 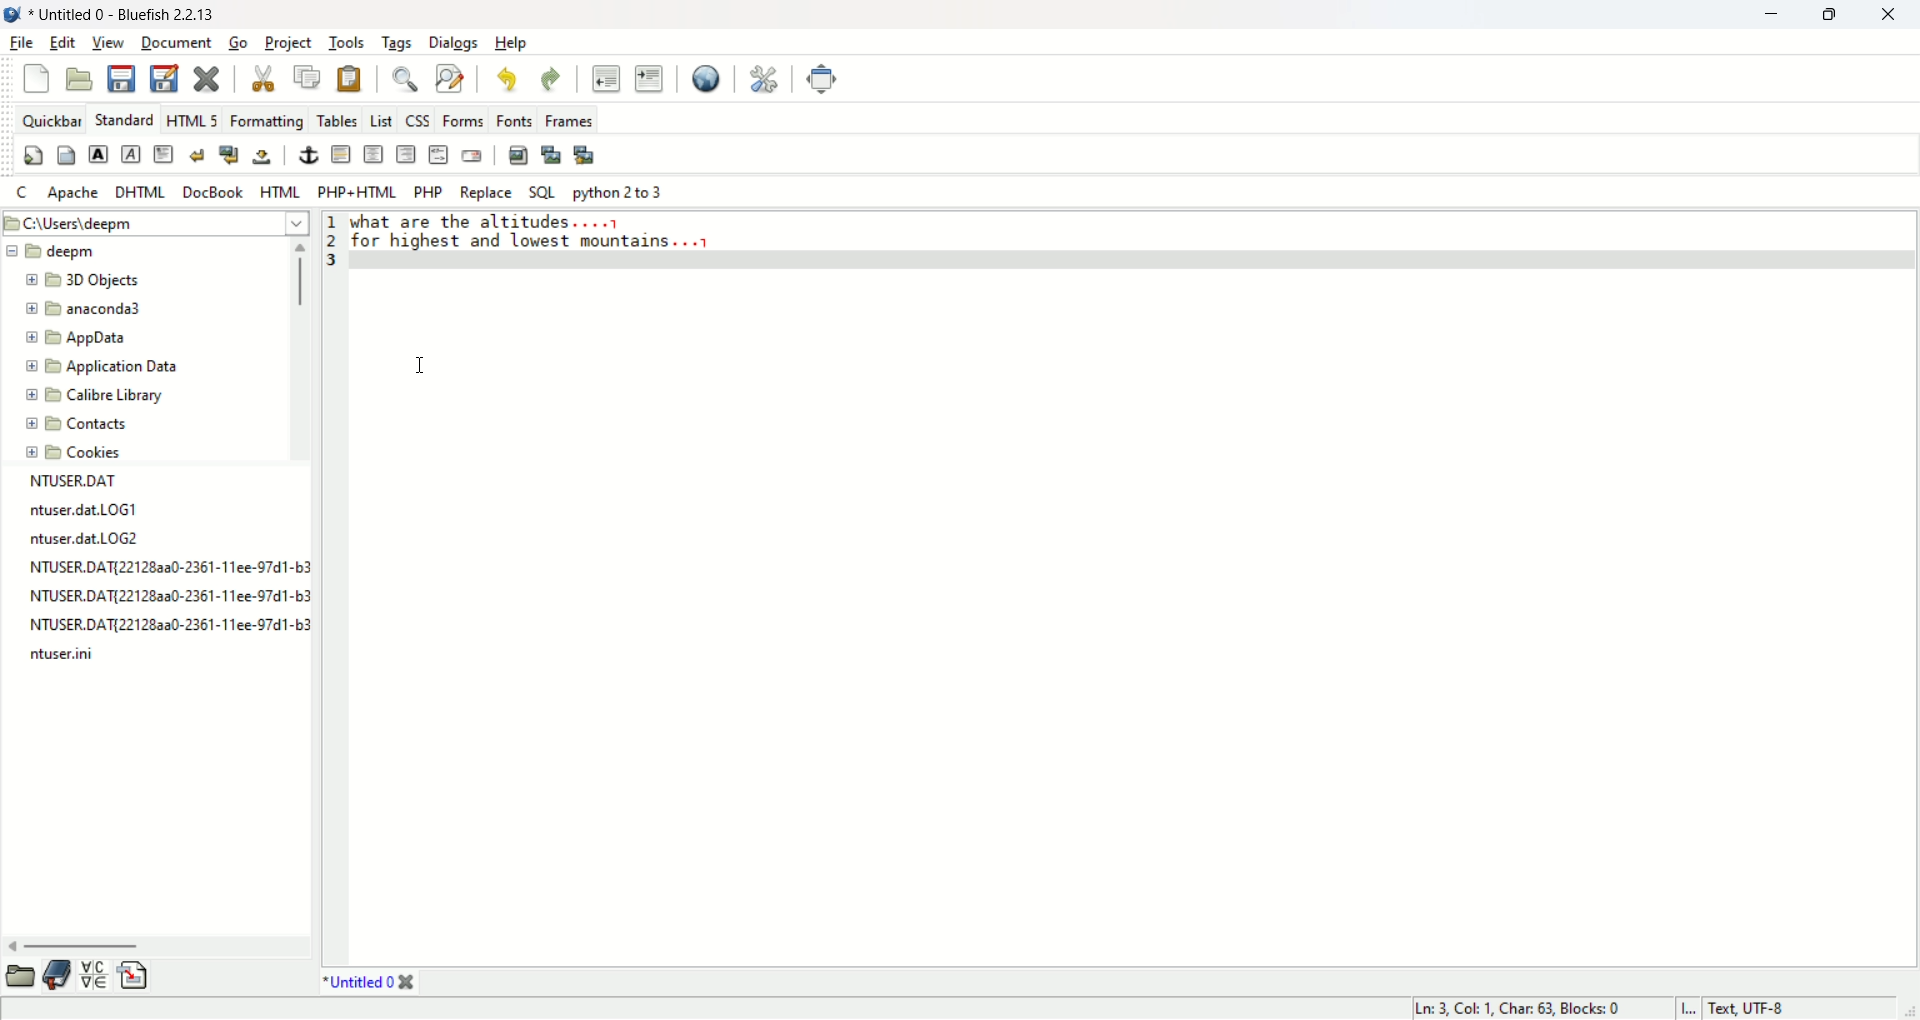 What do you see at coordinates (348, 44) in the screenshot?
I see `tools` at bounding box center [348, 44].